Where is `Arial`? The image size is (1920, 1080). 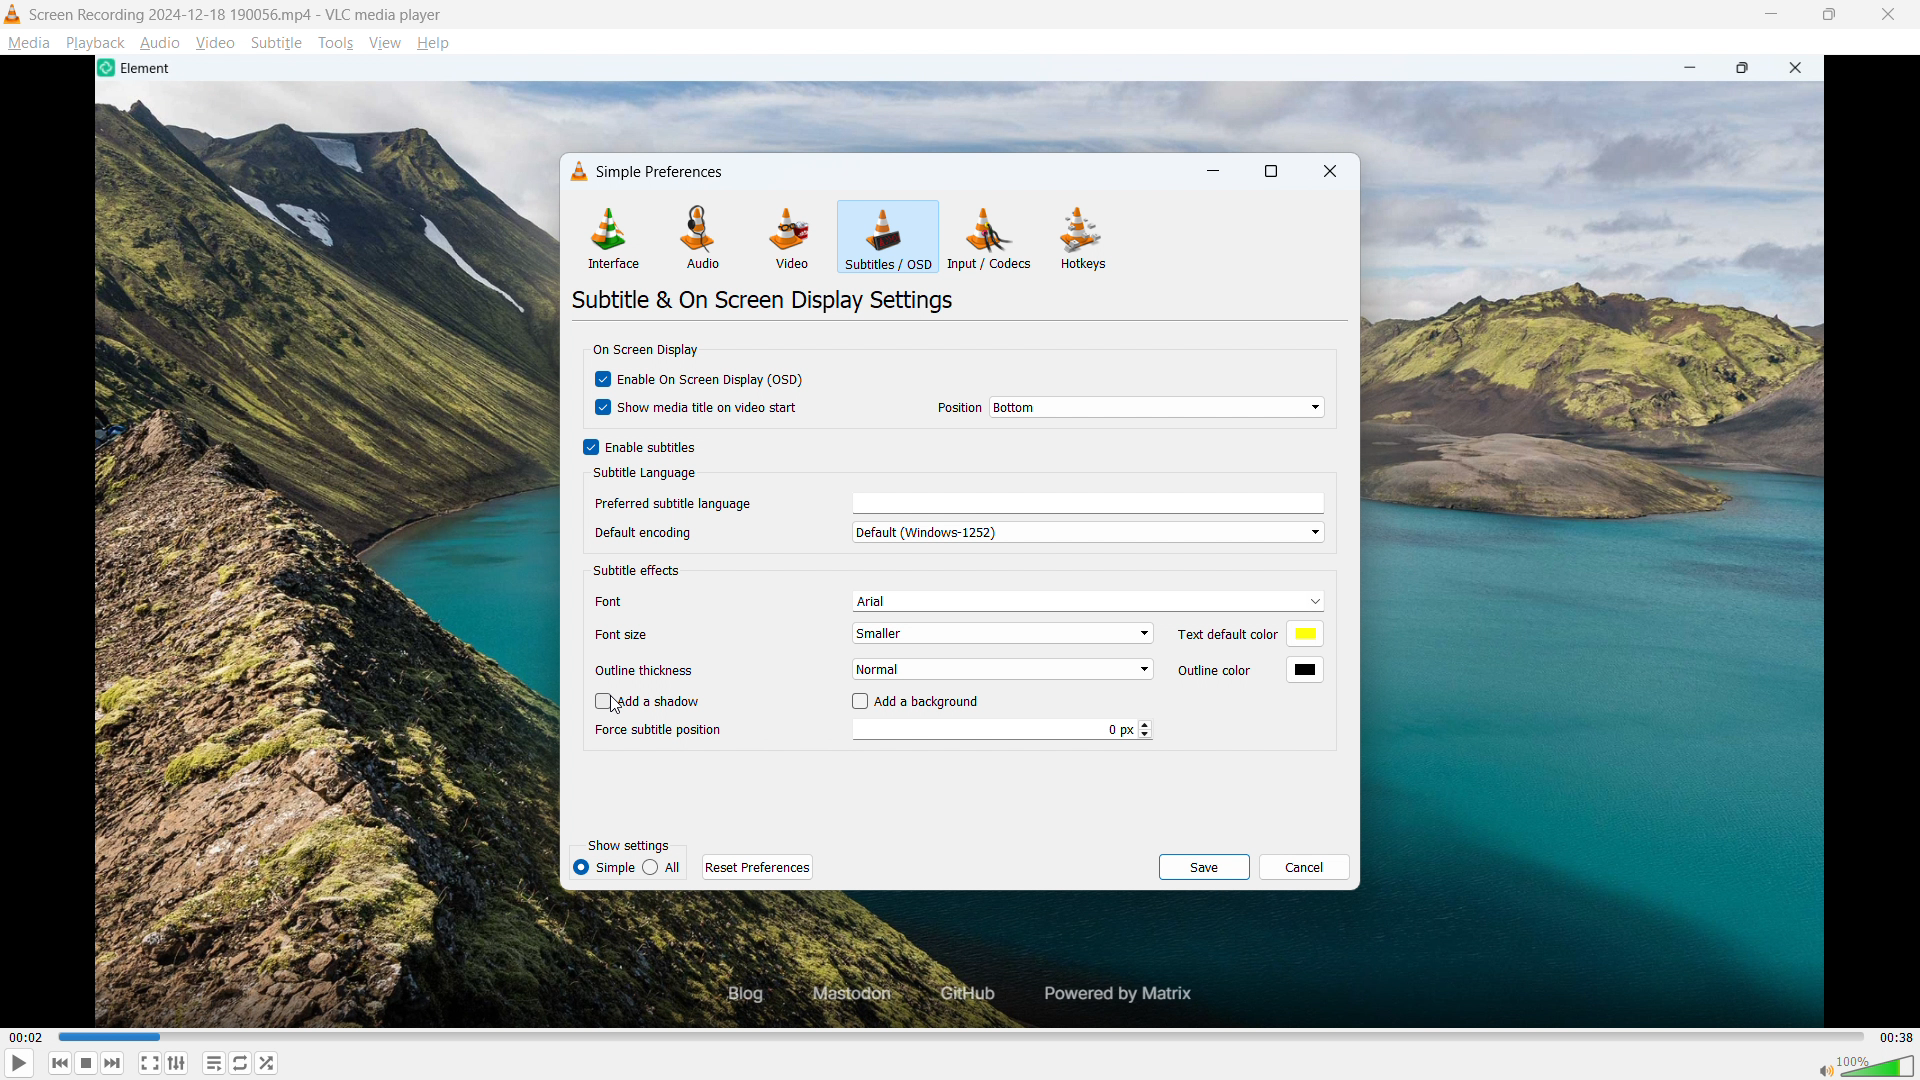 Arial is located at coordinates (1090, 600).